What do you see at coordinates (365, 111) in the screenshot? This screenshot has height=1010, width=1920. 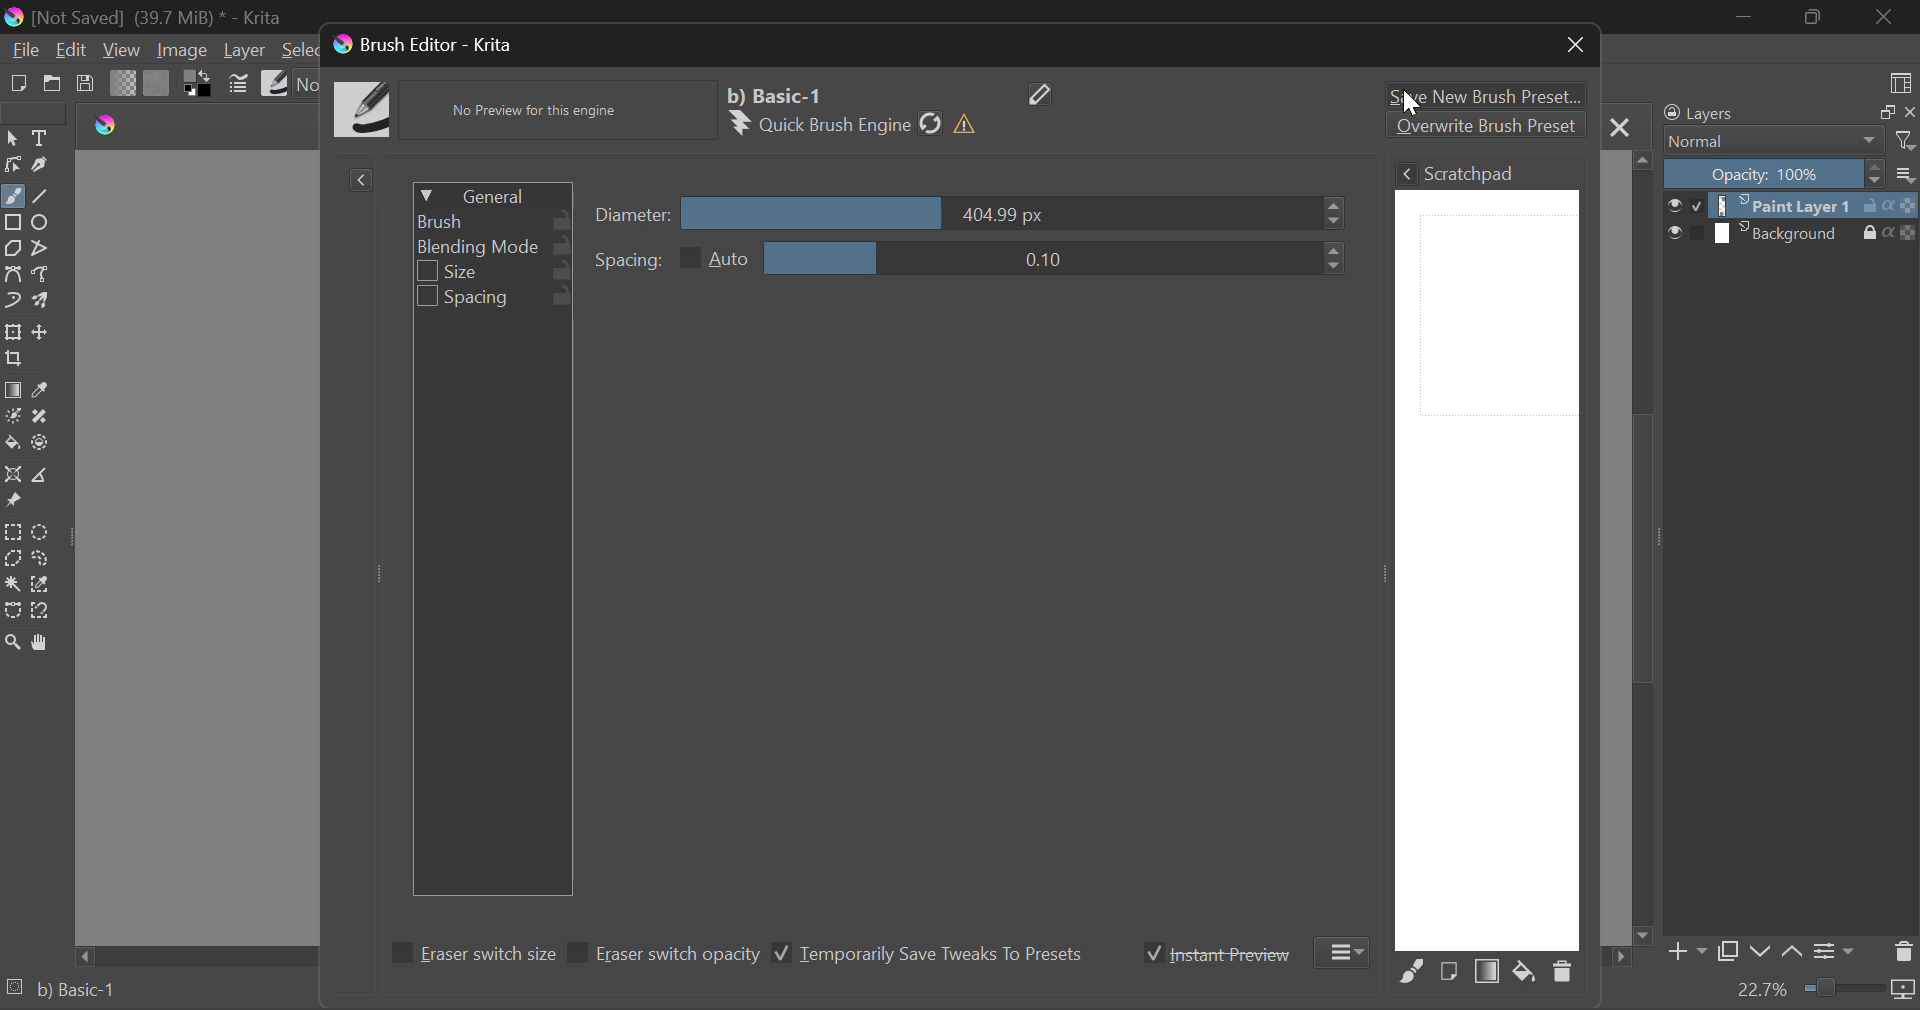 I see `Brush Icon` at bounding box center [365, 111].